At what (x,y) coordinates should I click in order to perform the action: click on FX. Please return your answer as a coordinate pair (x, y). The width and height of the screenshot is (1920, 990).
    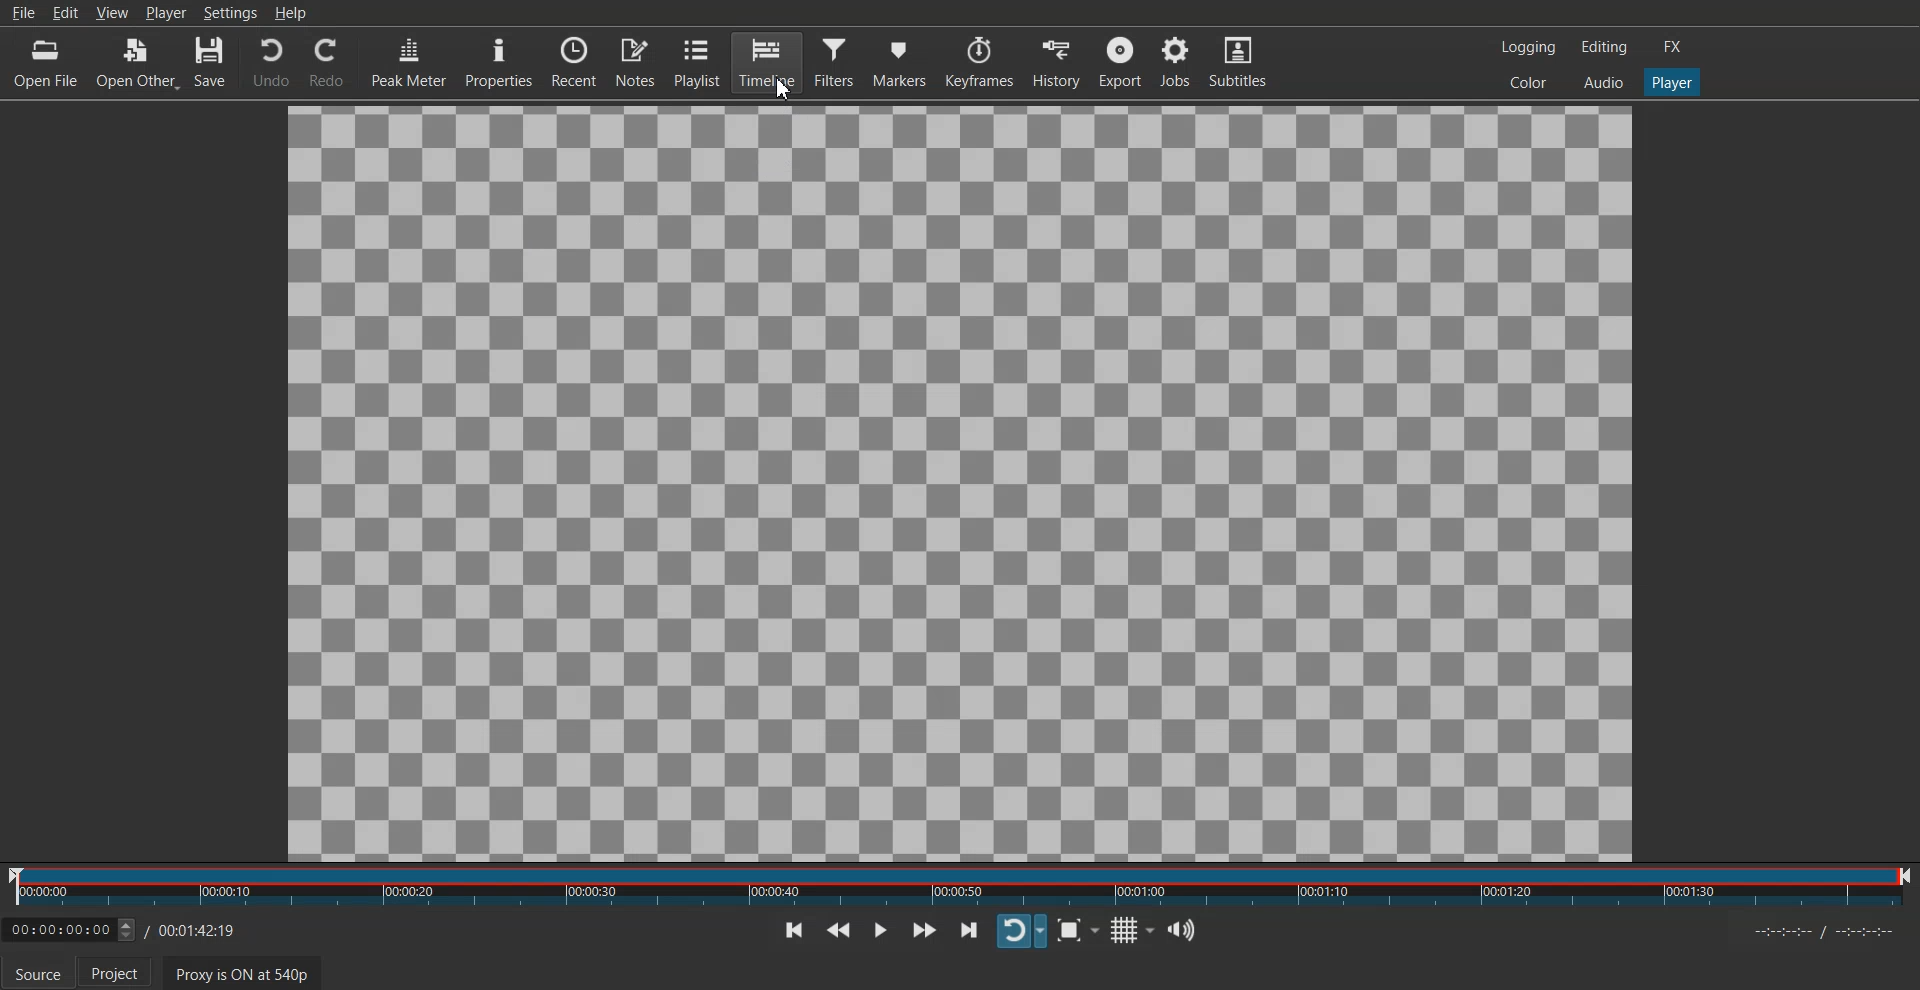
    Looking at the image, I should click on (1673, 47).